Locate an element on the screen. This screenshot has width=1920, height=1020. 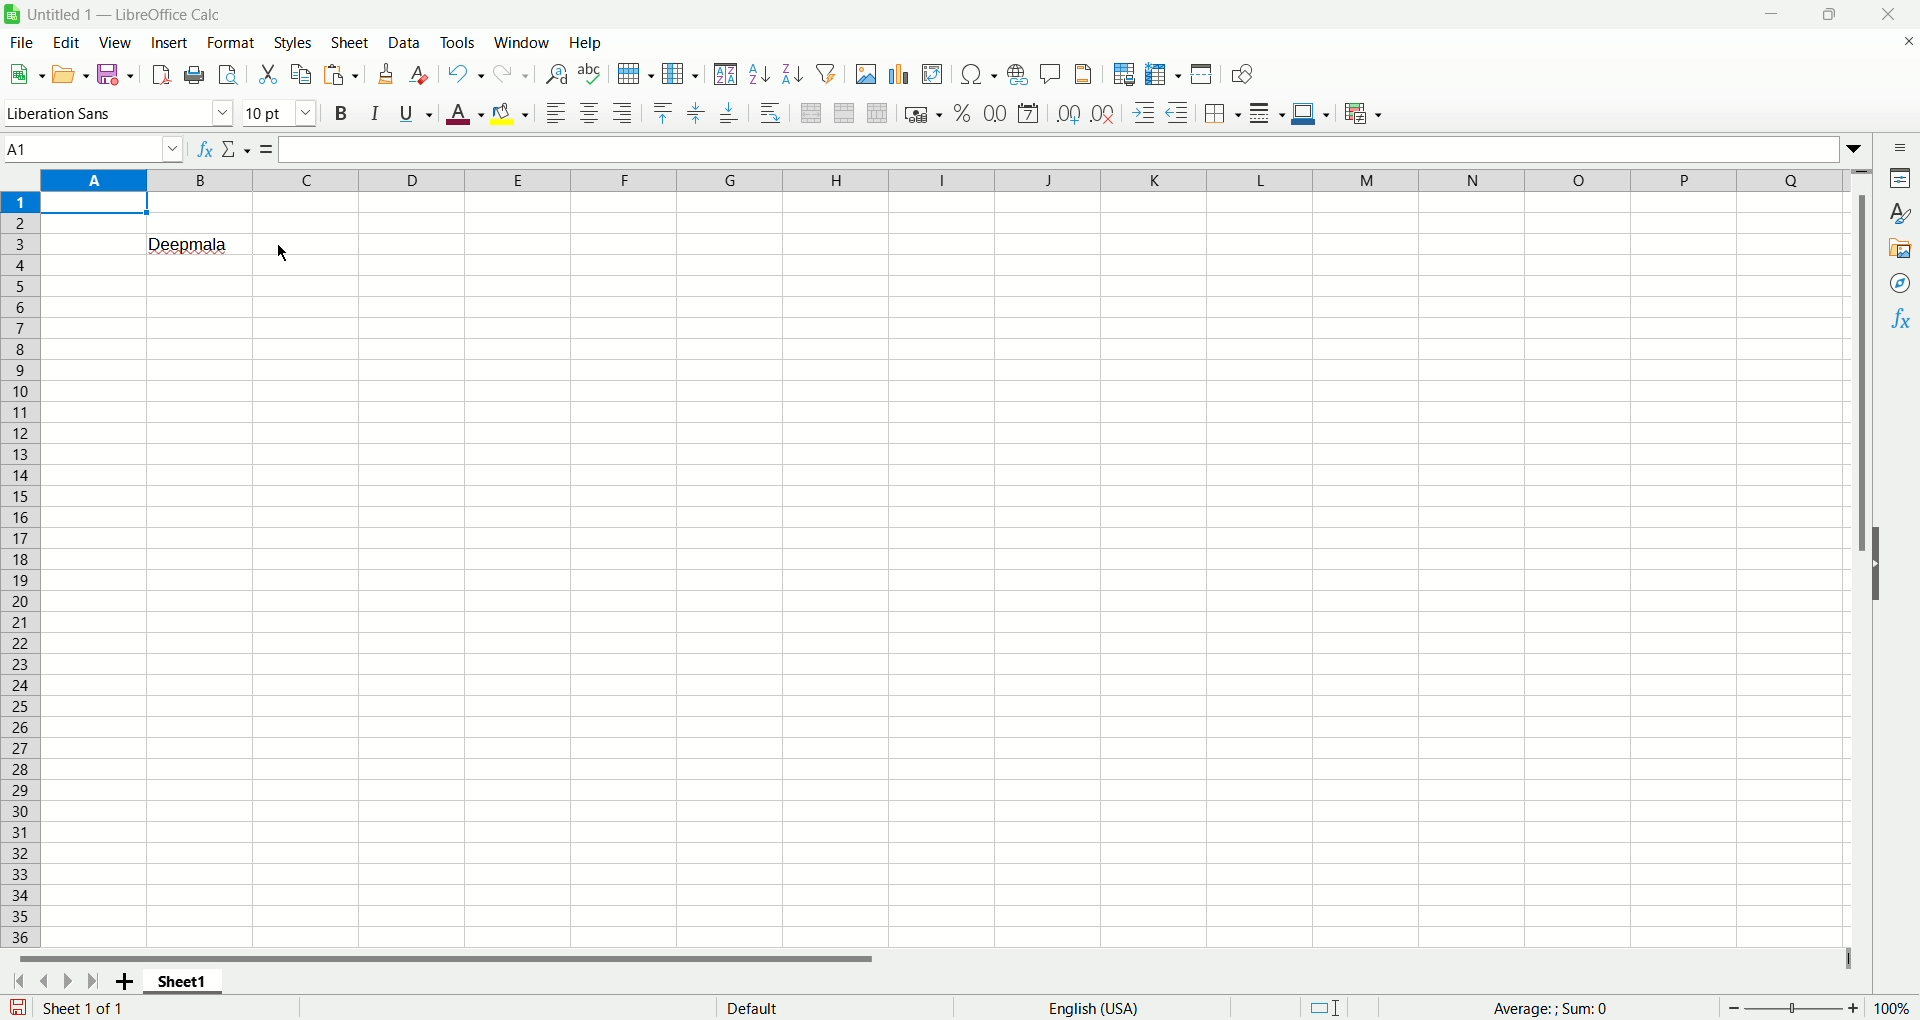
Font size is located at coordinates (284, 111).